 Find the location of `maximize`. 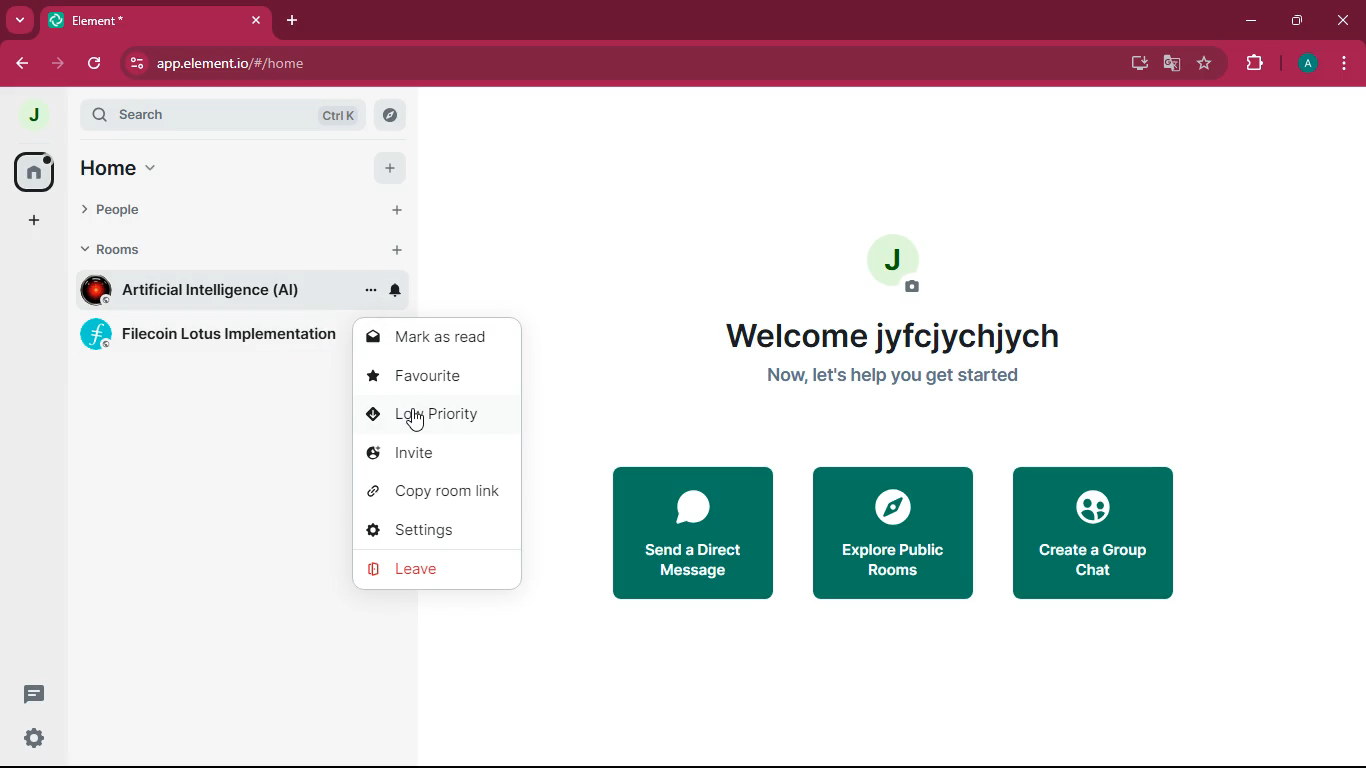

maximize is located at coordinates (1298, 24).